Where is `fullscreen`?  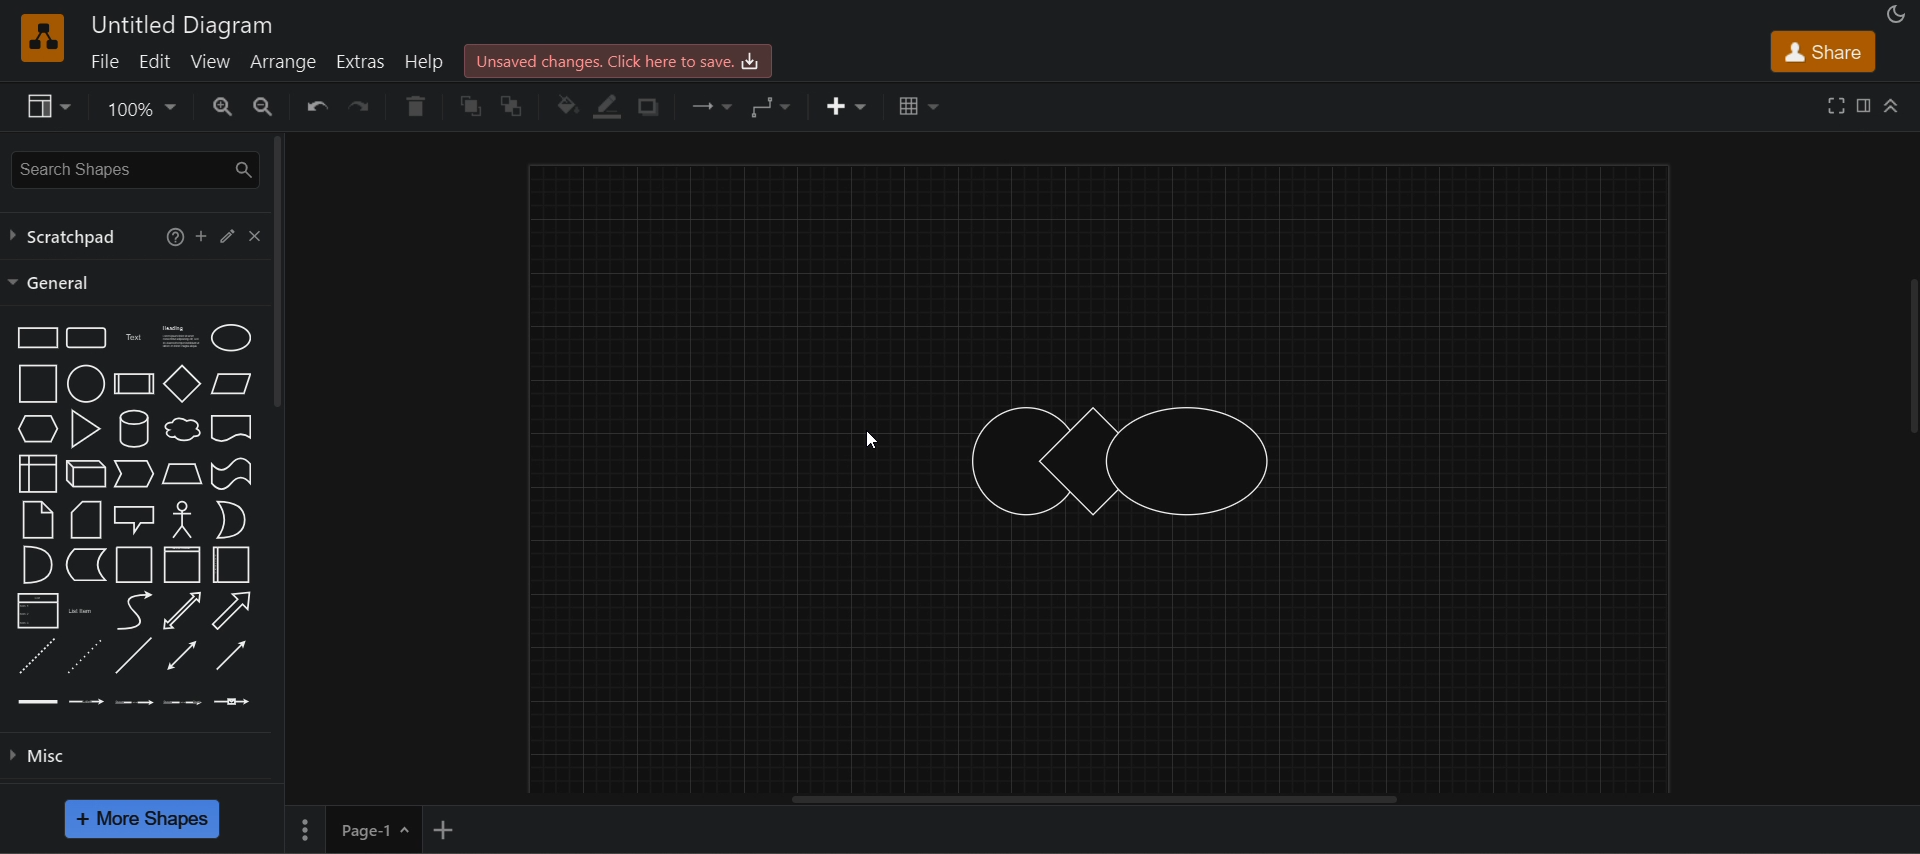
fullscreen is located at coordinates (1837, 104).